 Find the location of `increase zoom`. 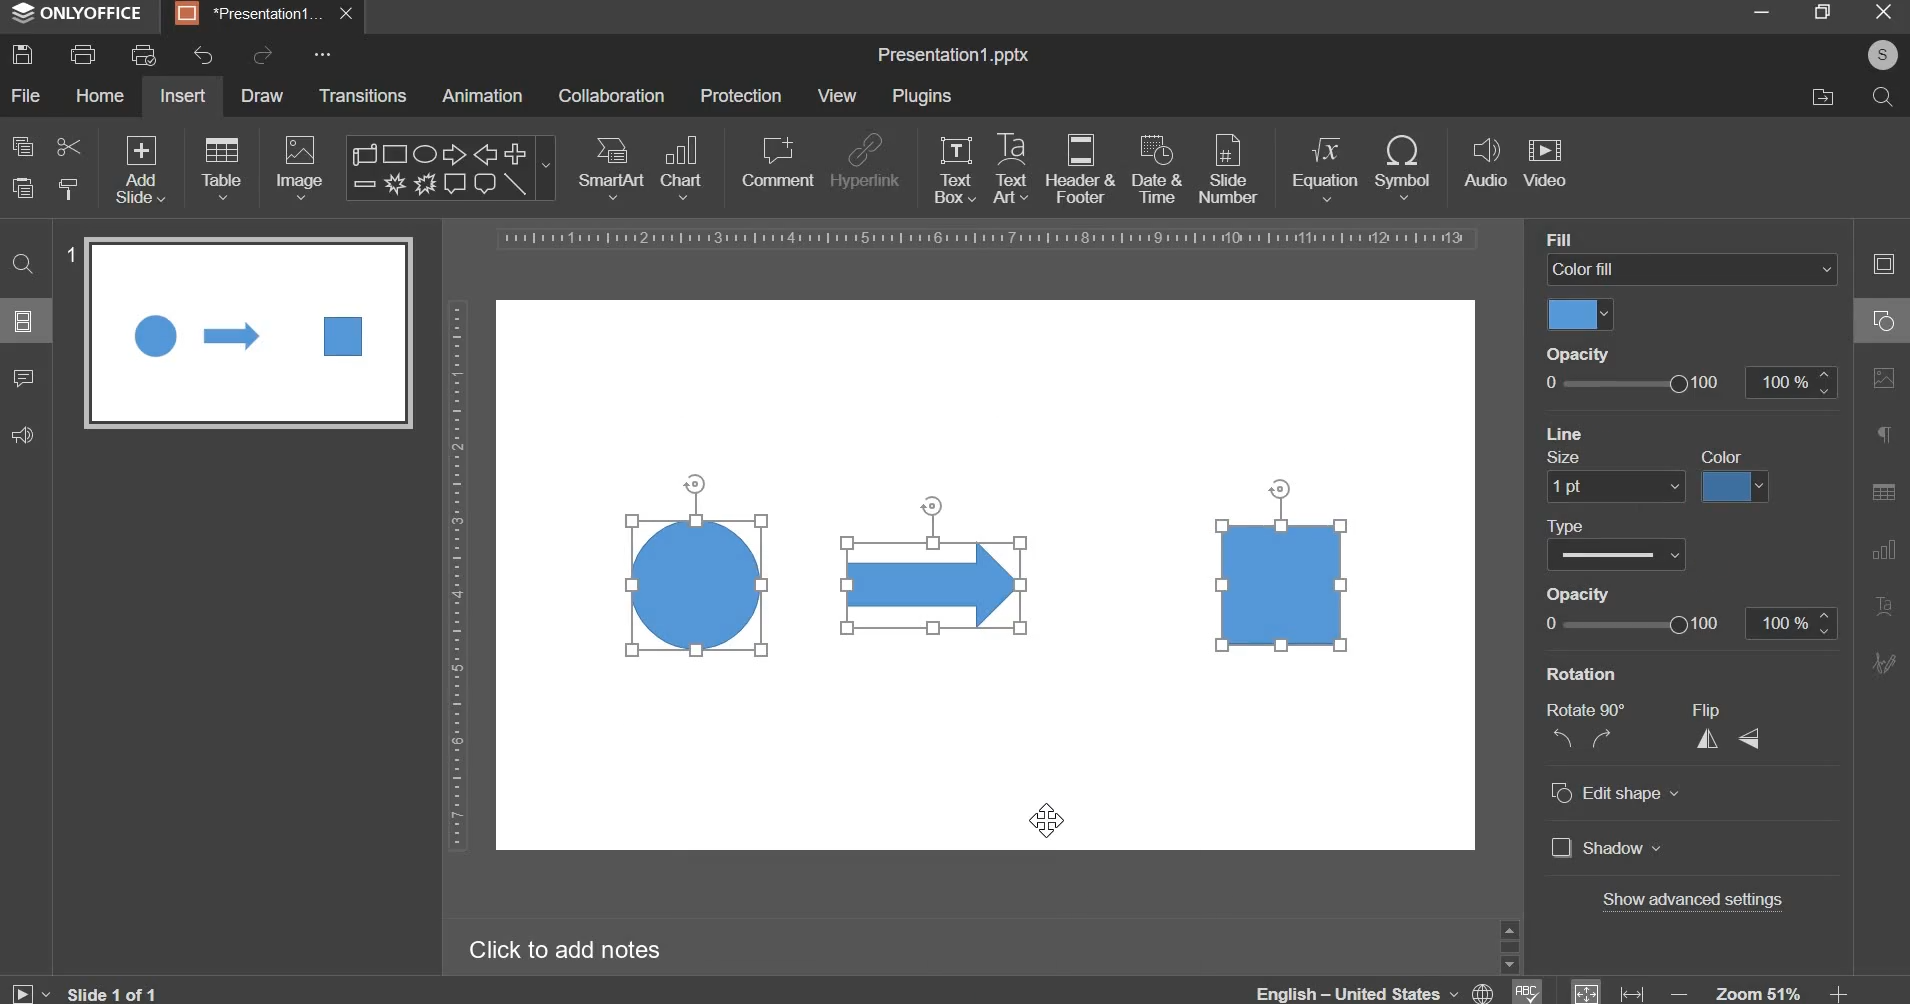

increase zoom is located at coordinates (1841, 992).